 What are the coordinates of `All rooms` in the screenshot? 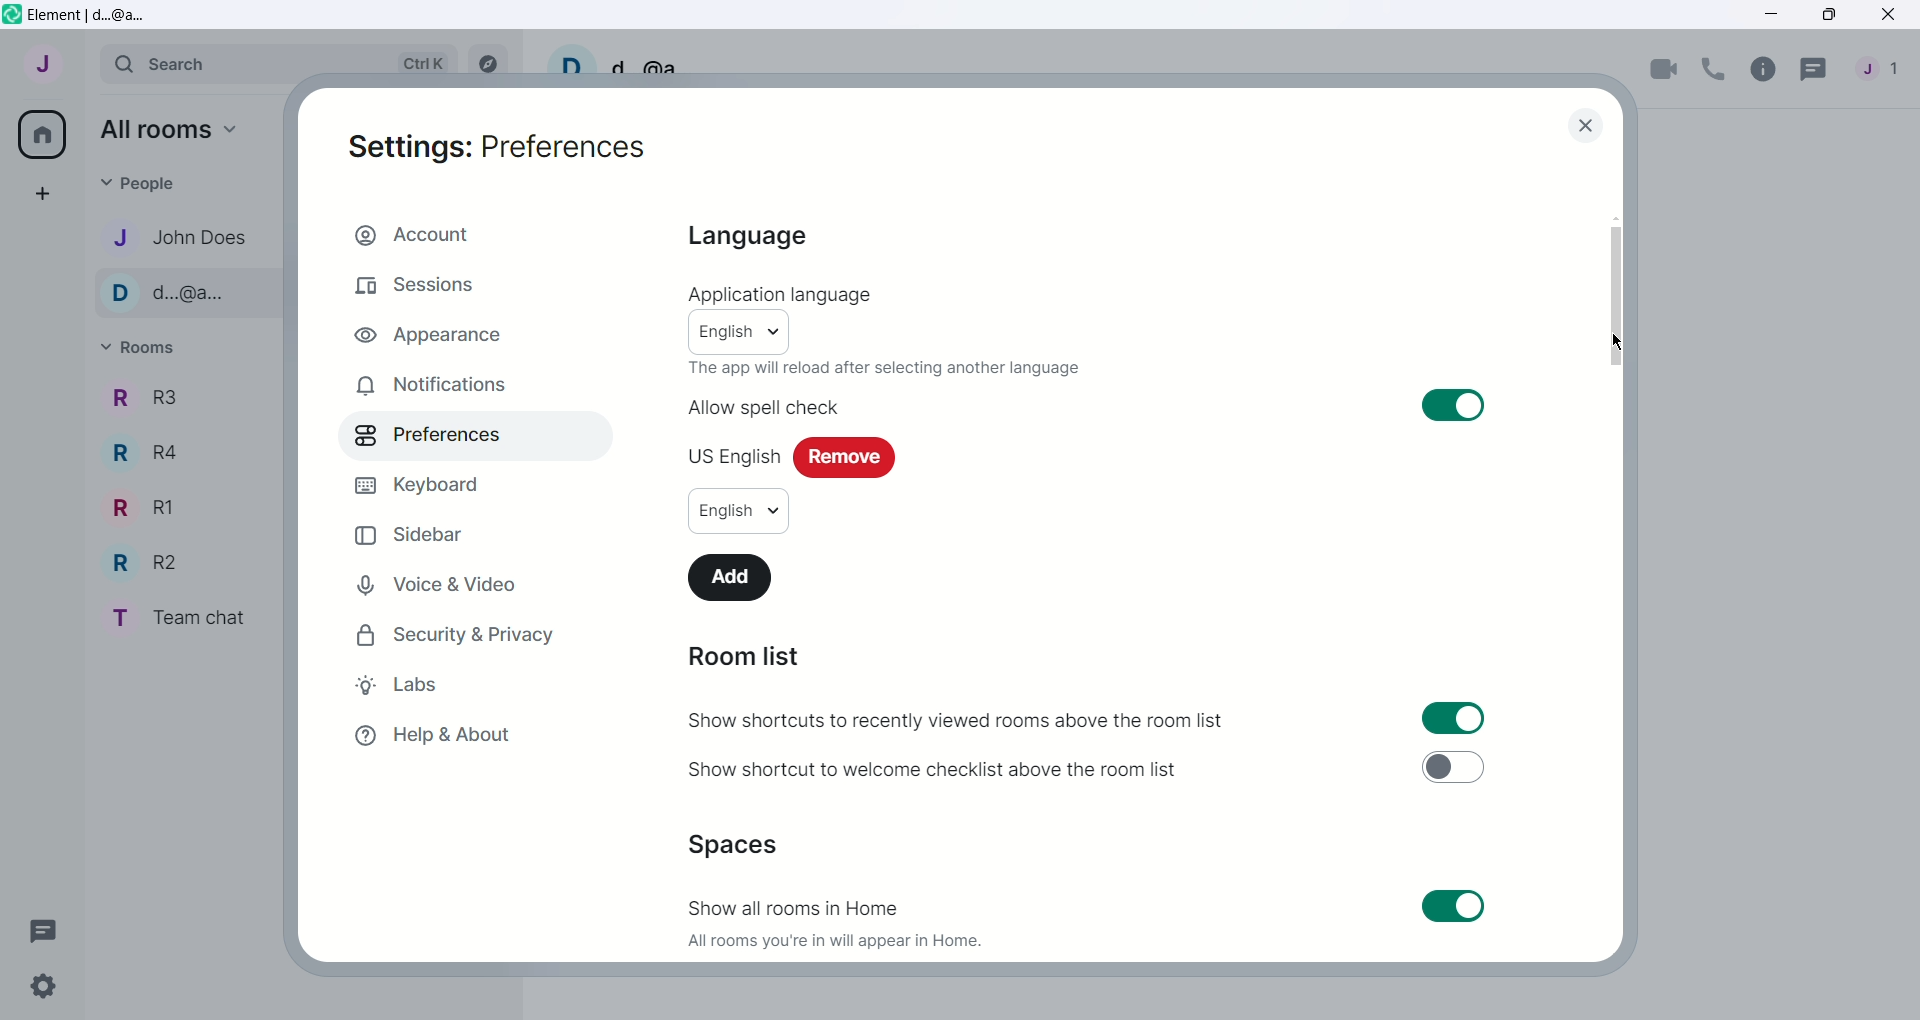 It's located at (172, 130).